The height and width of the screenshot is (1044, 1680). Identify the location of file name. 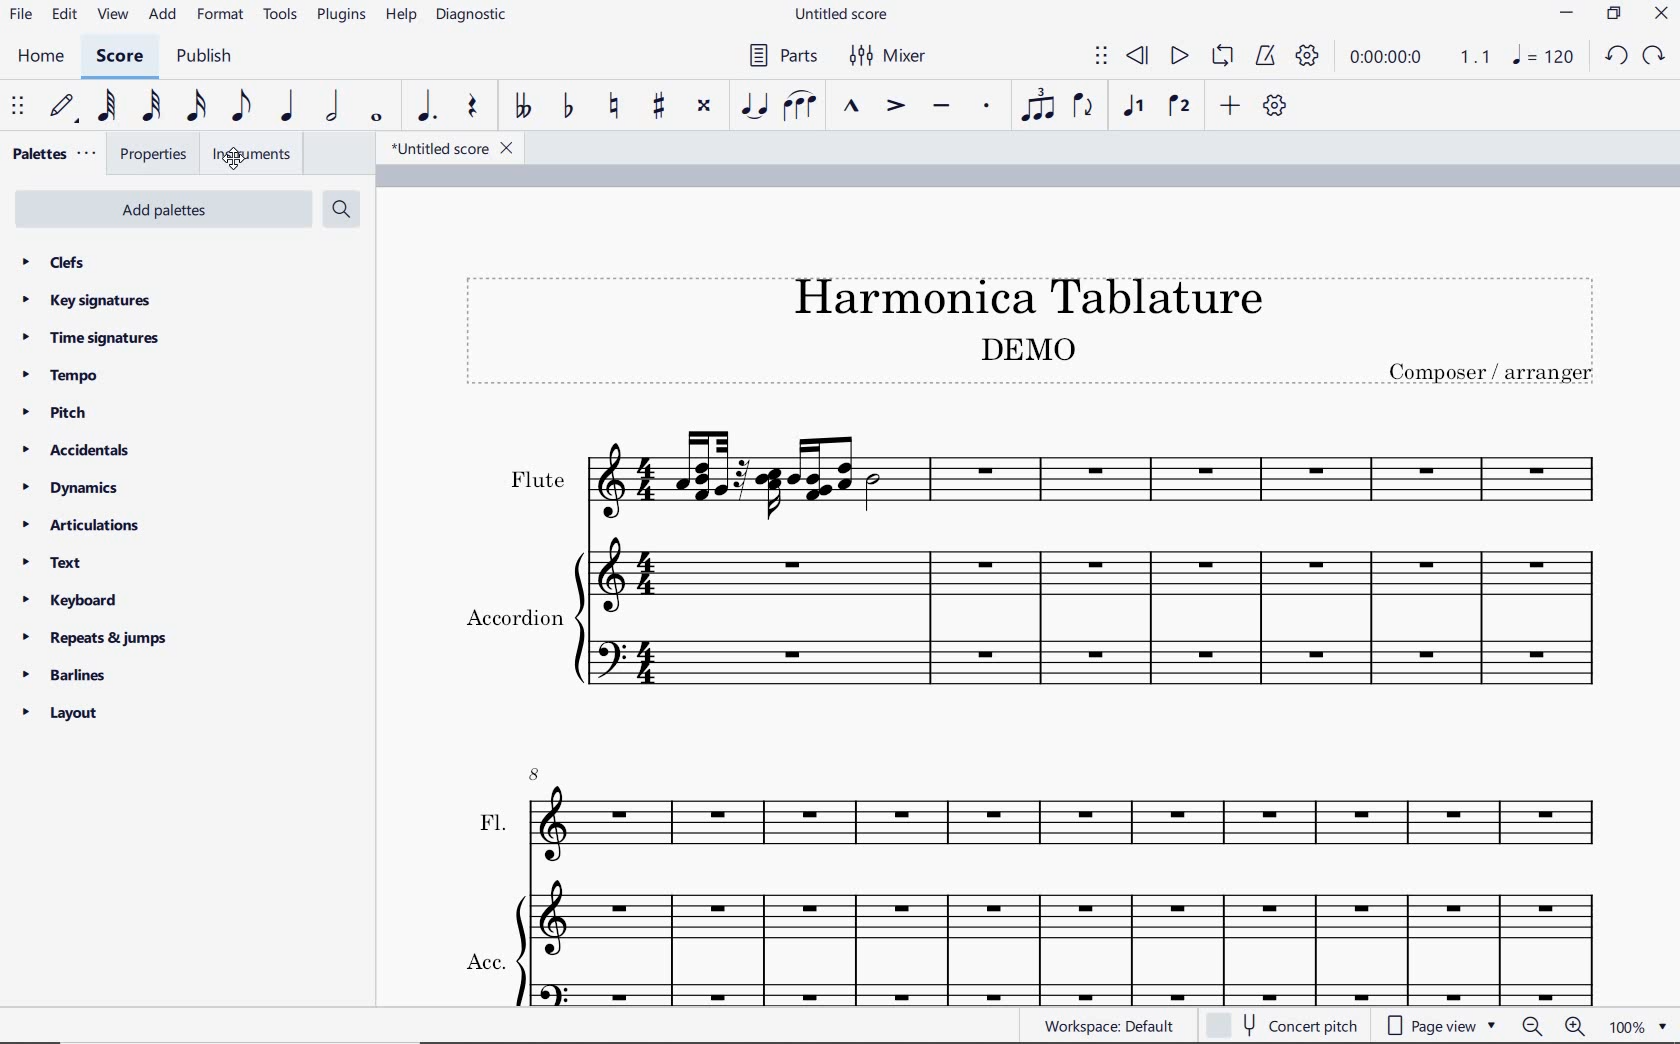
(444, 147).